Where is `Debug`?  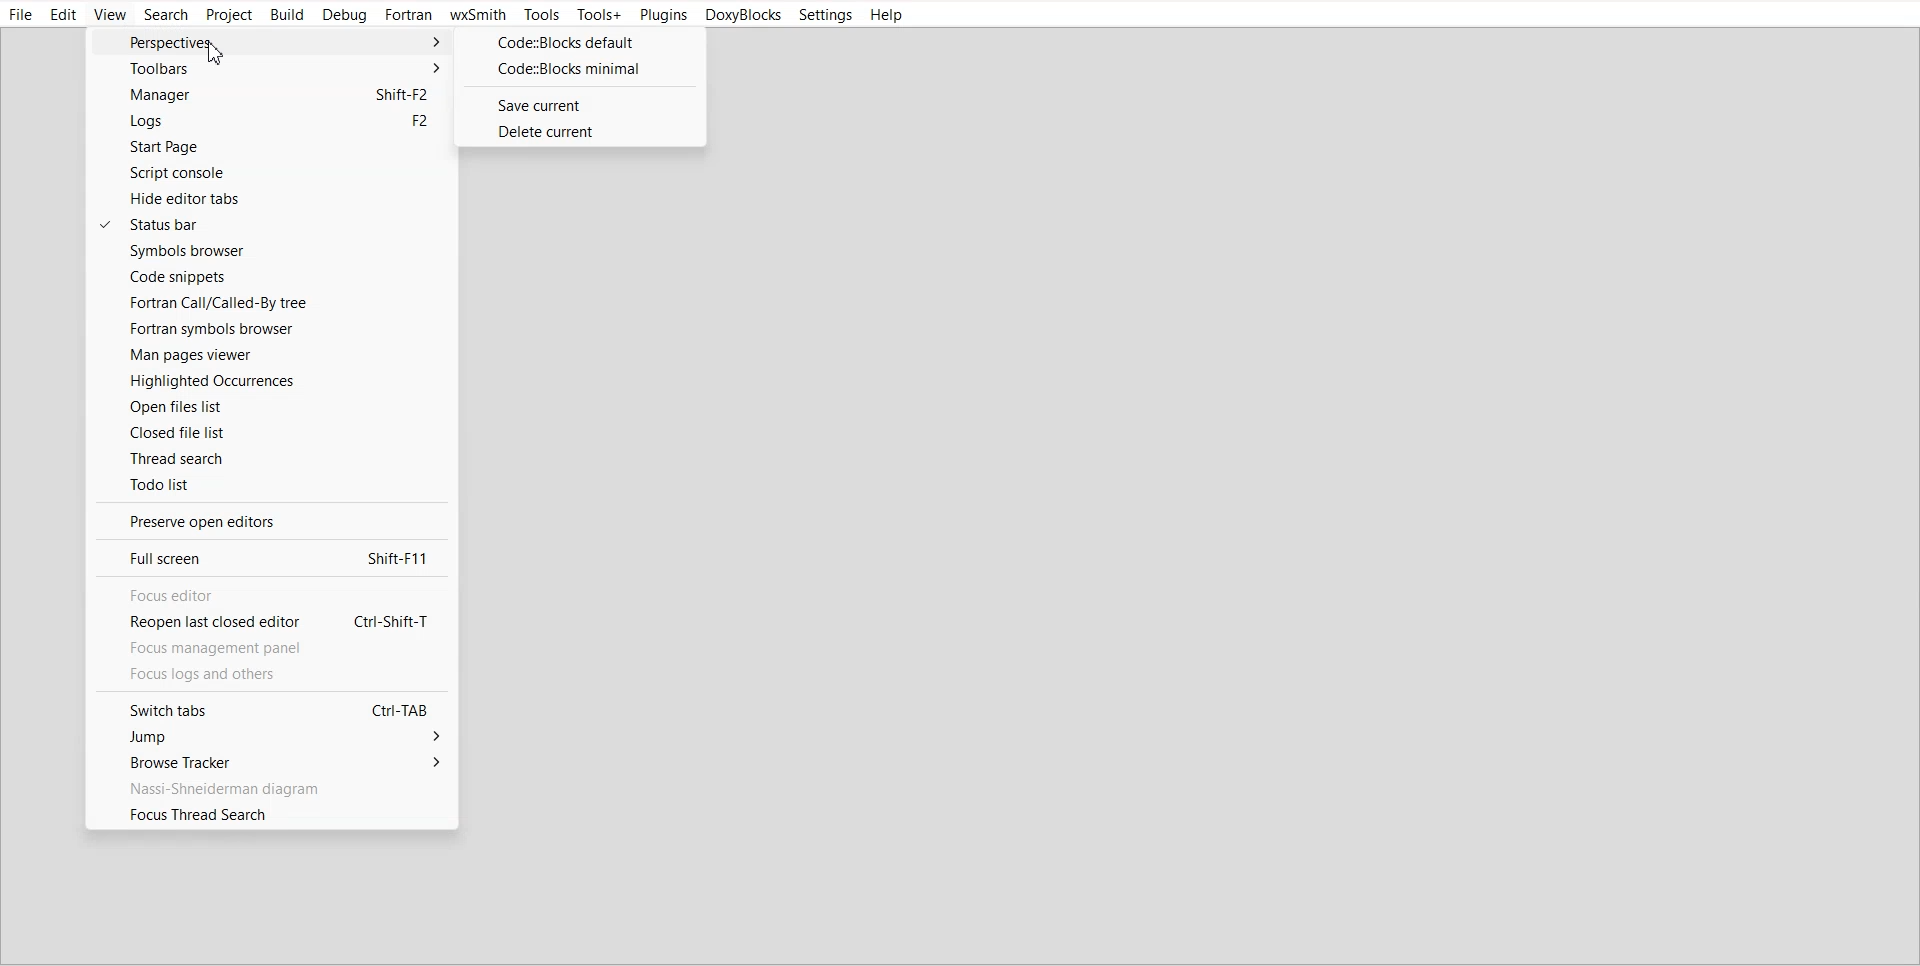
Debug is located at coordinates (346, 16).